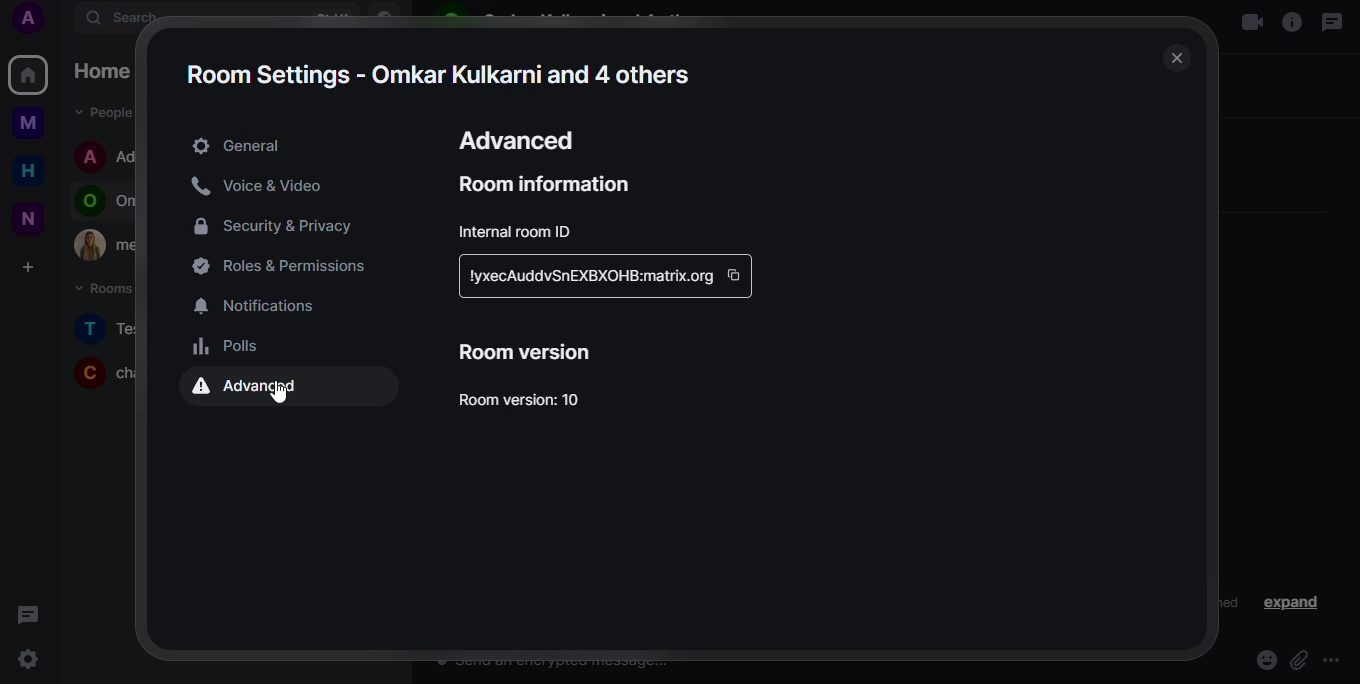 The image size is (1360, 684). I want to click on notifications, so click(265, 307).